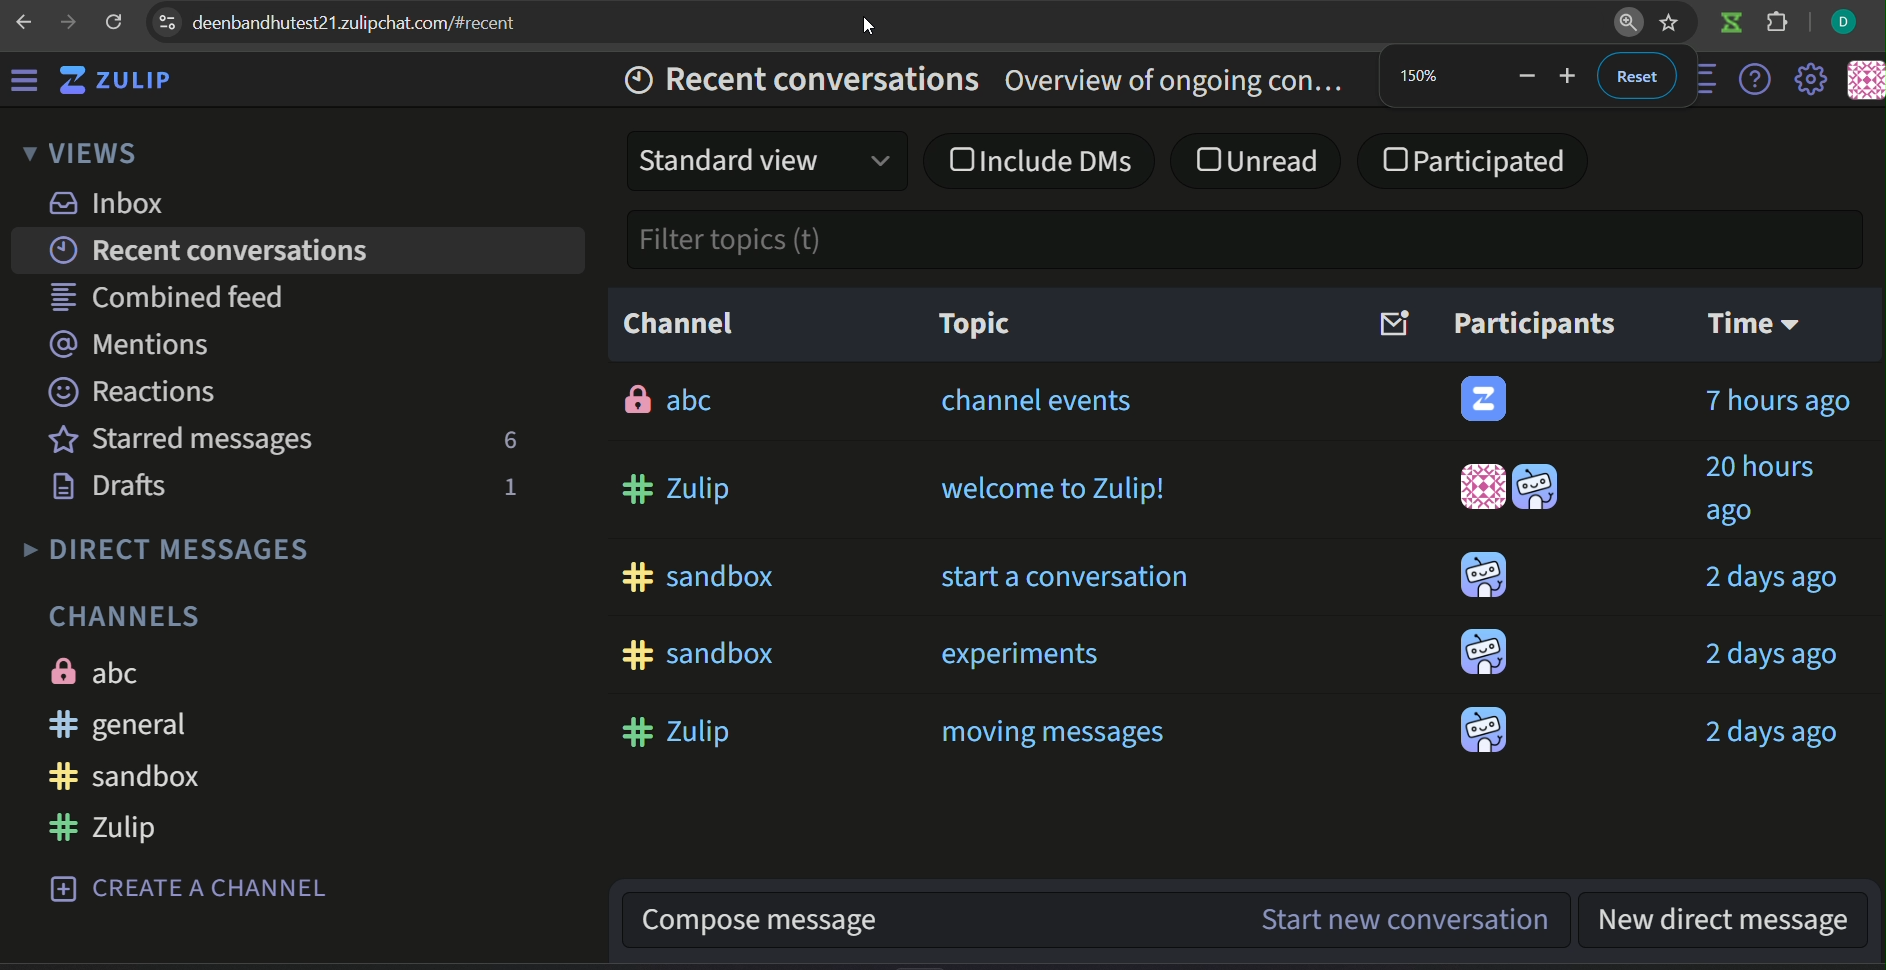  What do you see at coordinates (215, 252) in the screenshot?
I see `Recent conversations` at bounding box center [215, 252].